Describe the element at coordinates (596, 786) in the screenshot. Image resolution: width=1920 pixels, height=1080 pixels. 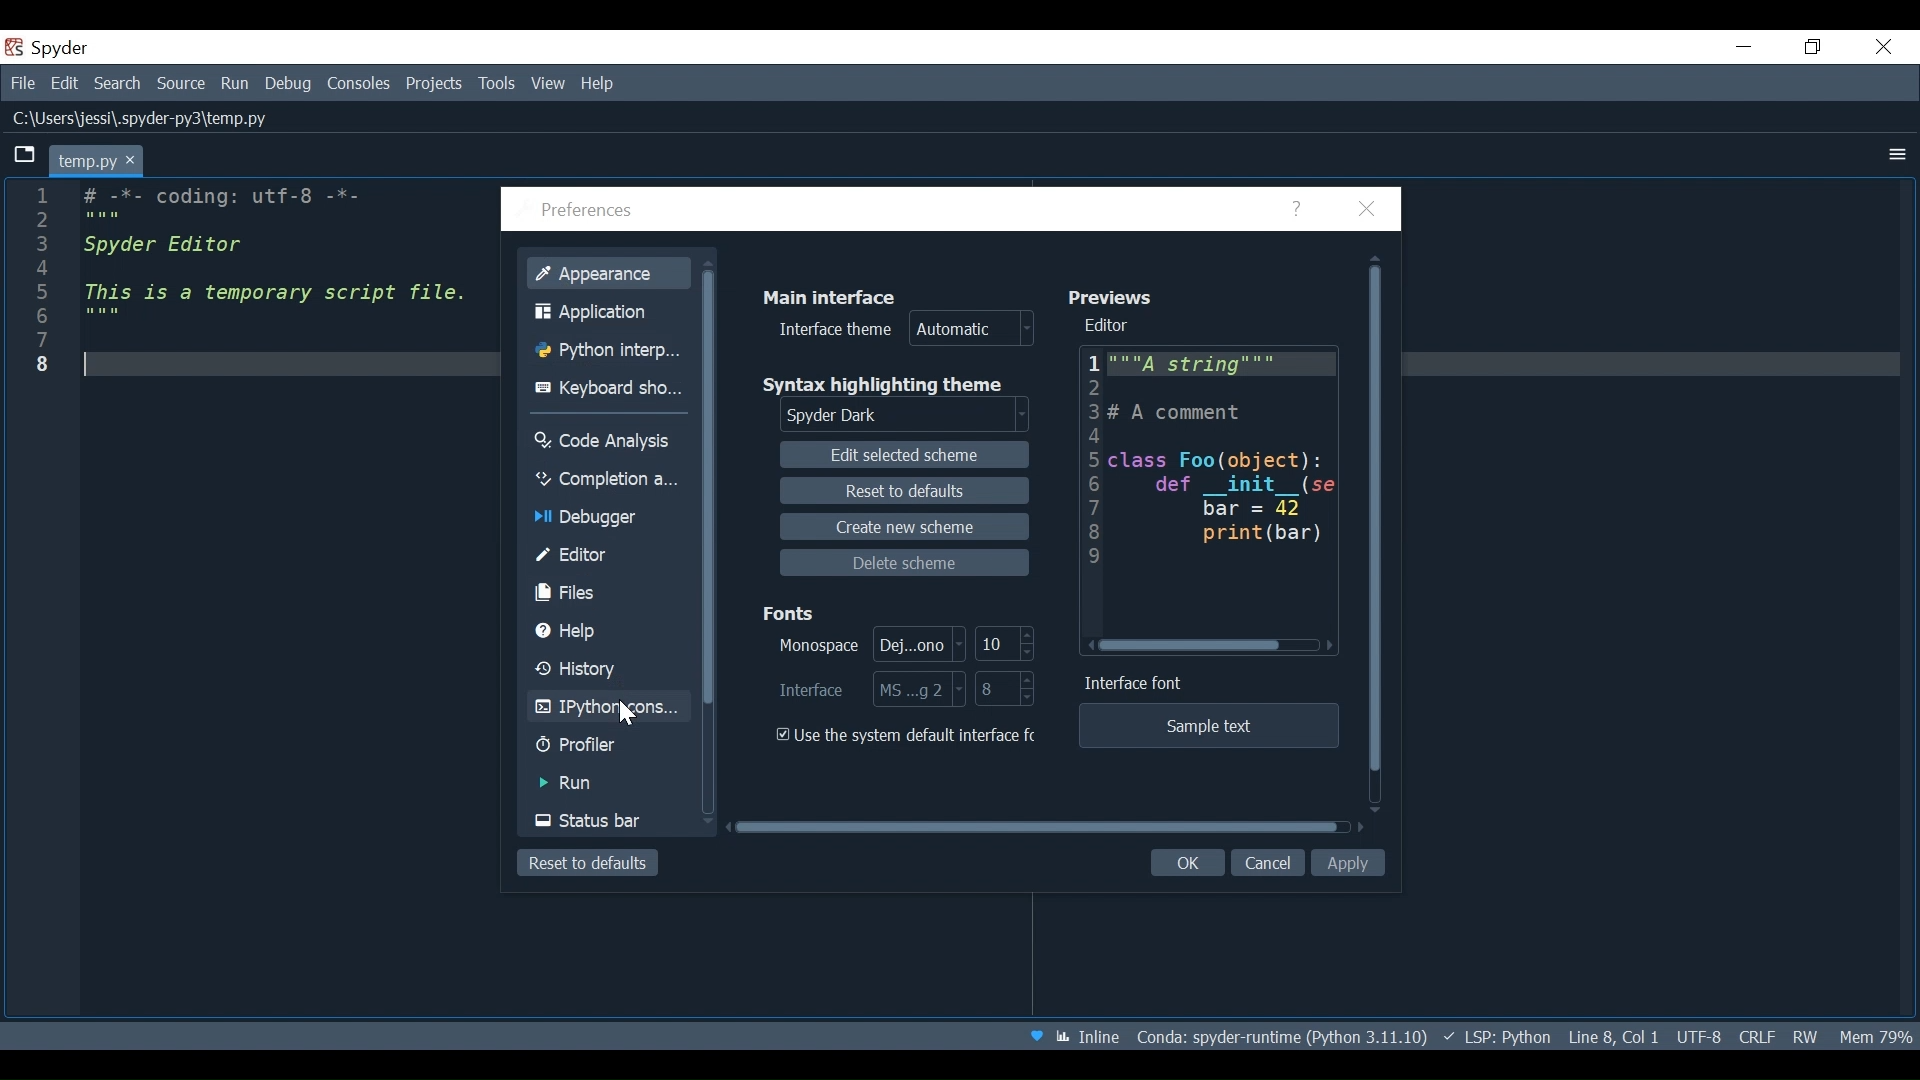
I see `Run` at that location.